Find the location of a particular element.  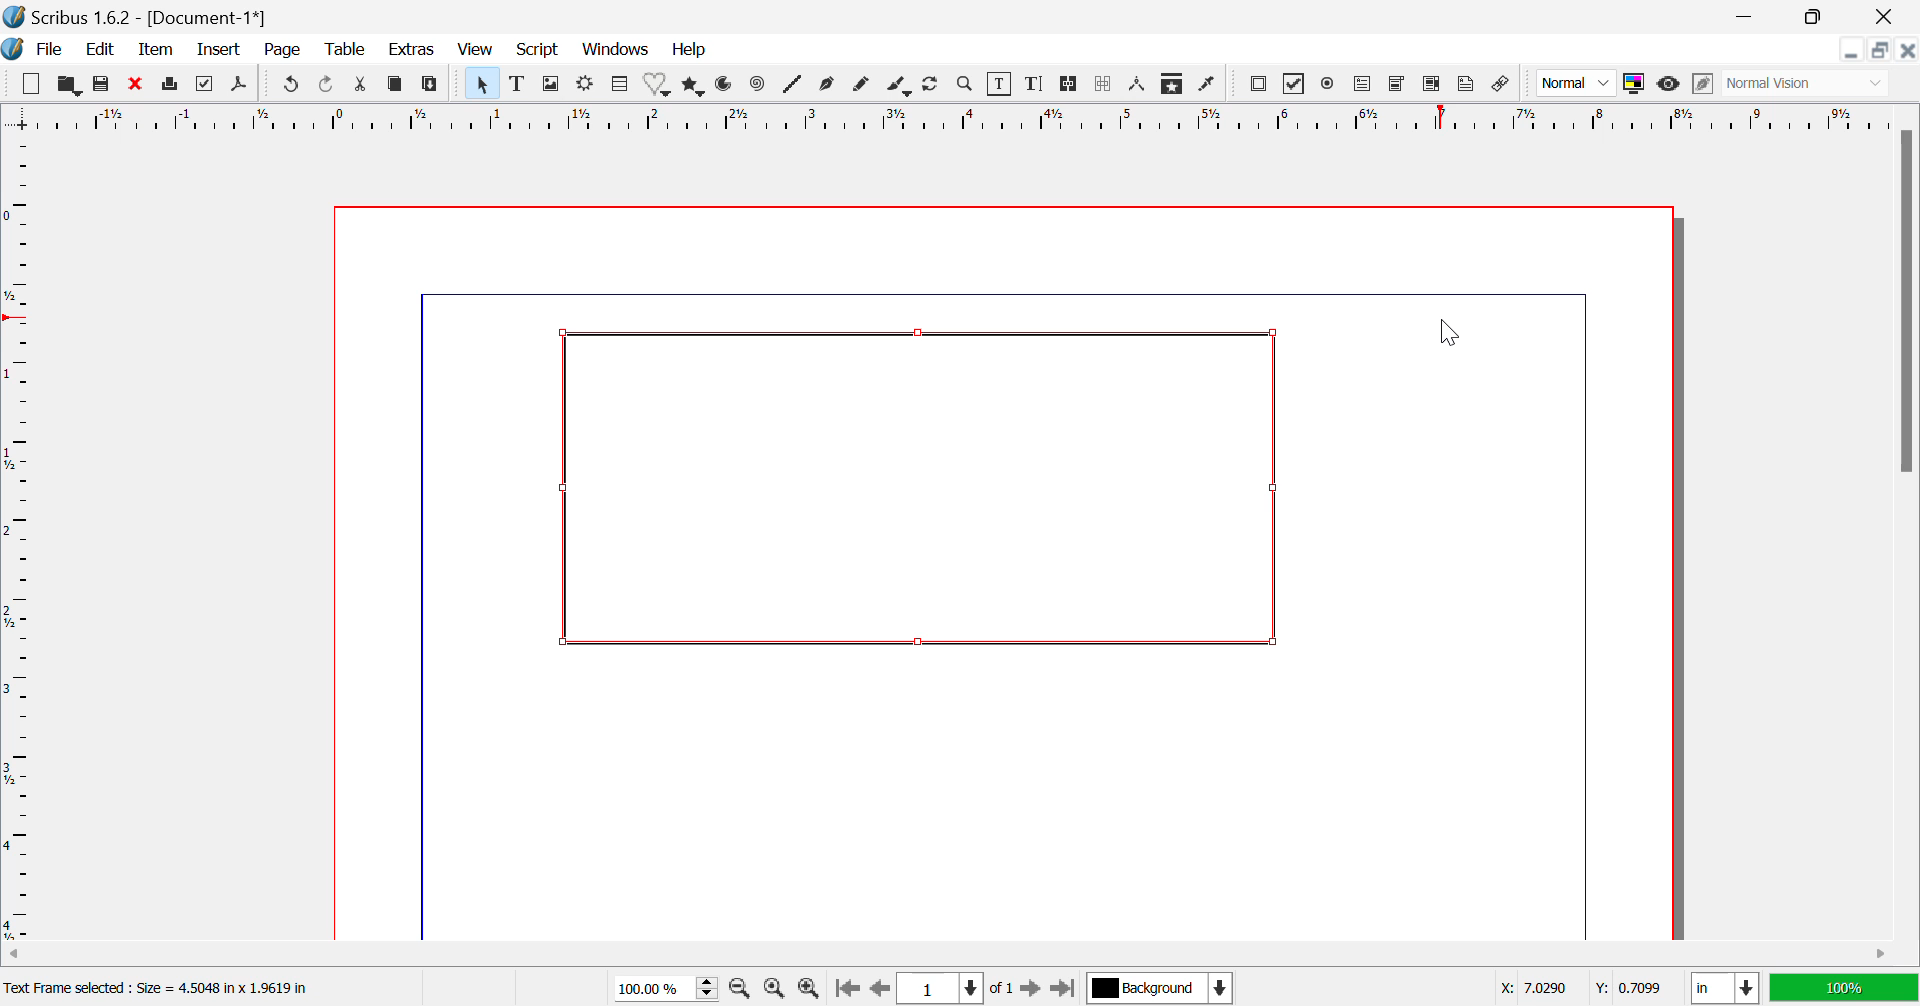

Pdf Radio button is located at coordinates (1331, 84).